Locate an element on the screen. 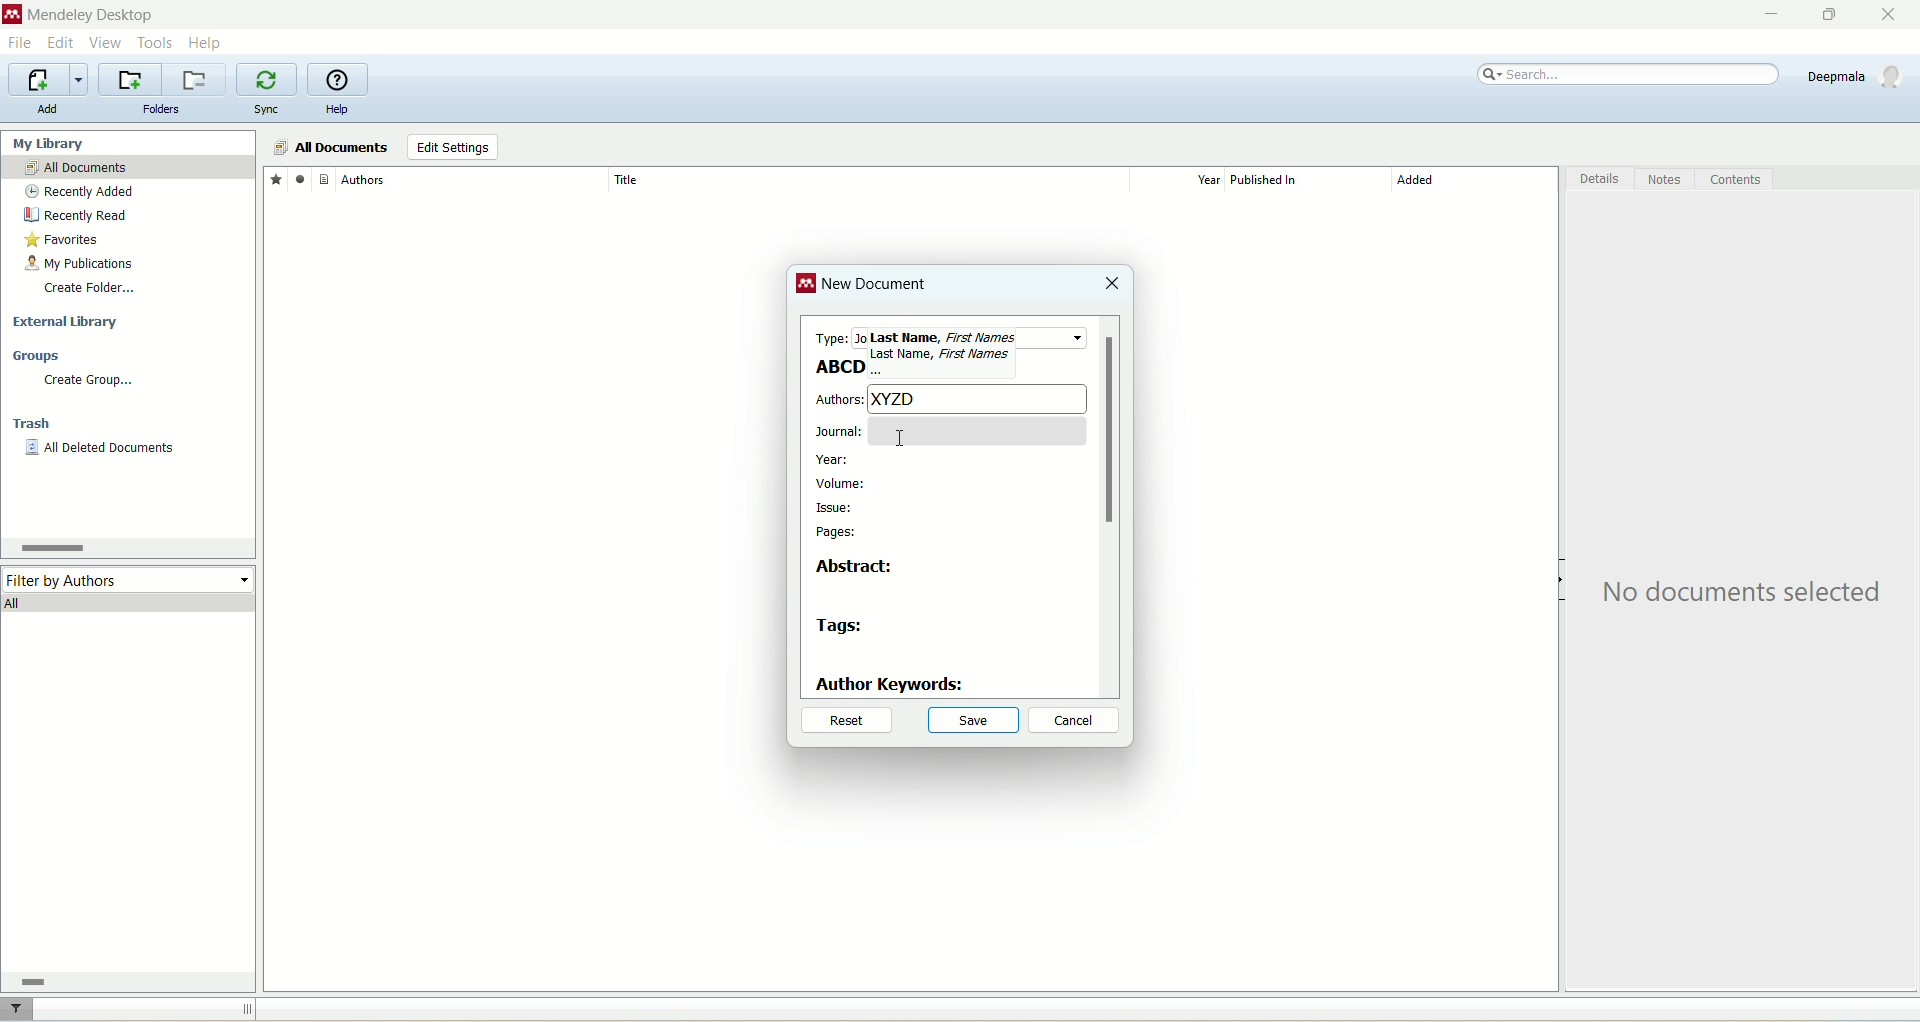 This screenshot has width=1920, height=1022. year is located at coordinates (832, 461).